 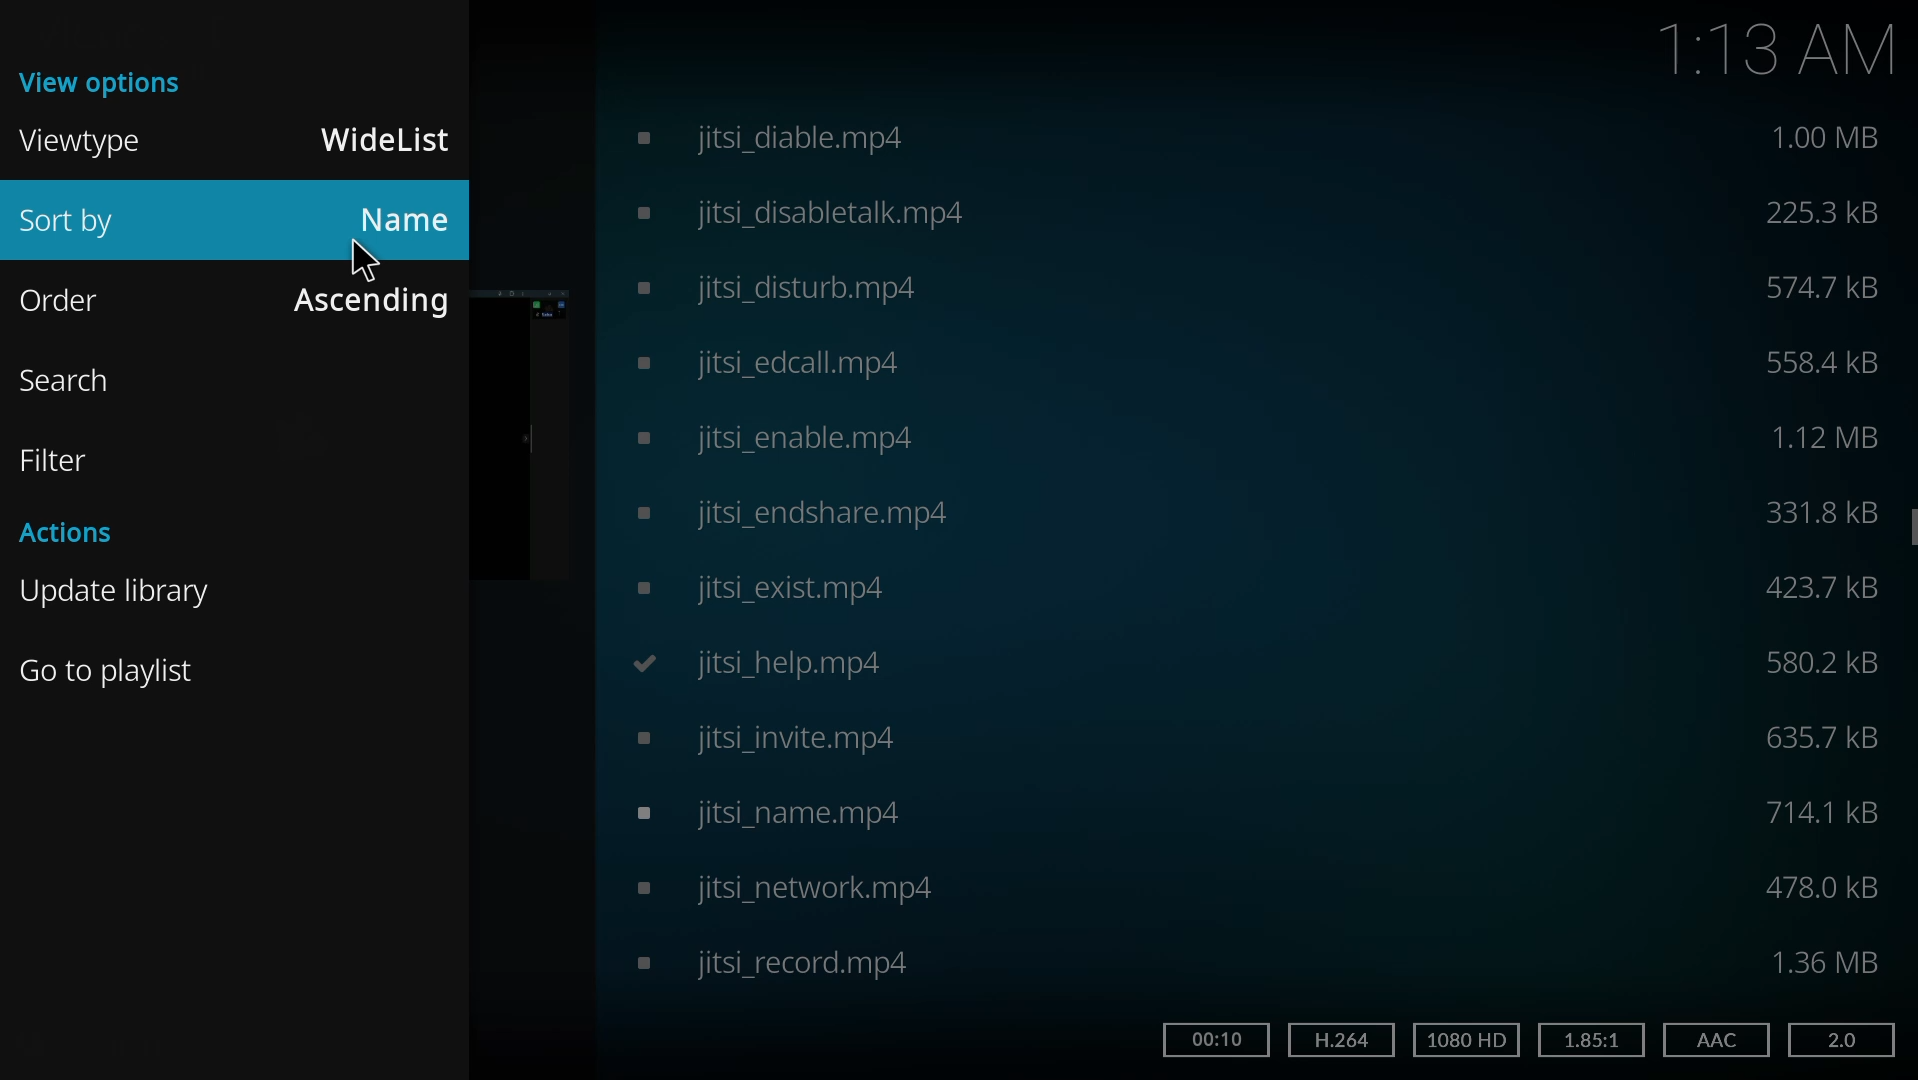 I want to click on go to, so click(x=114, y=669).